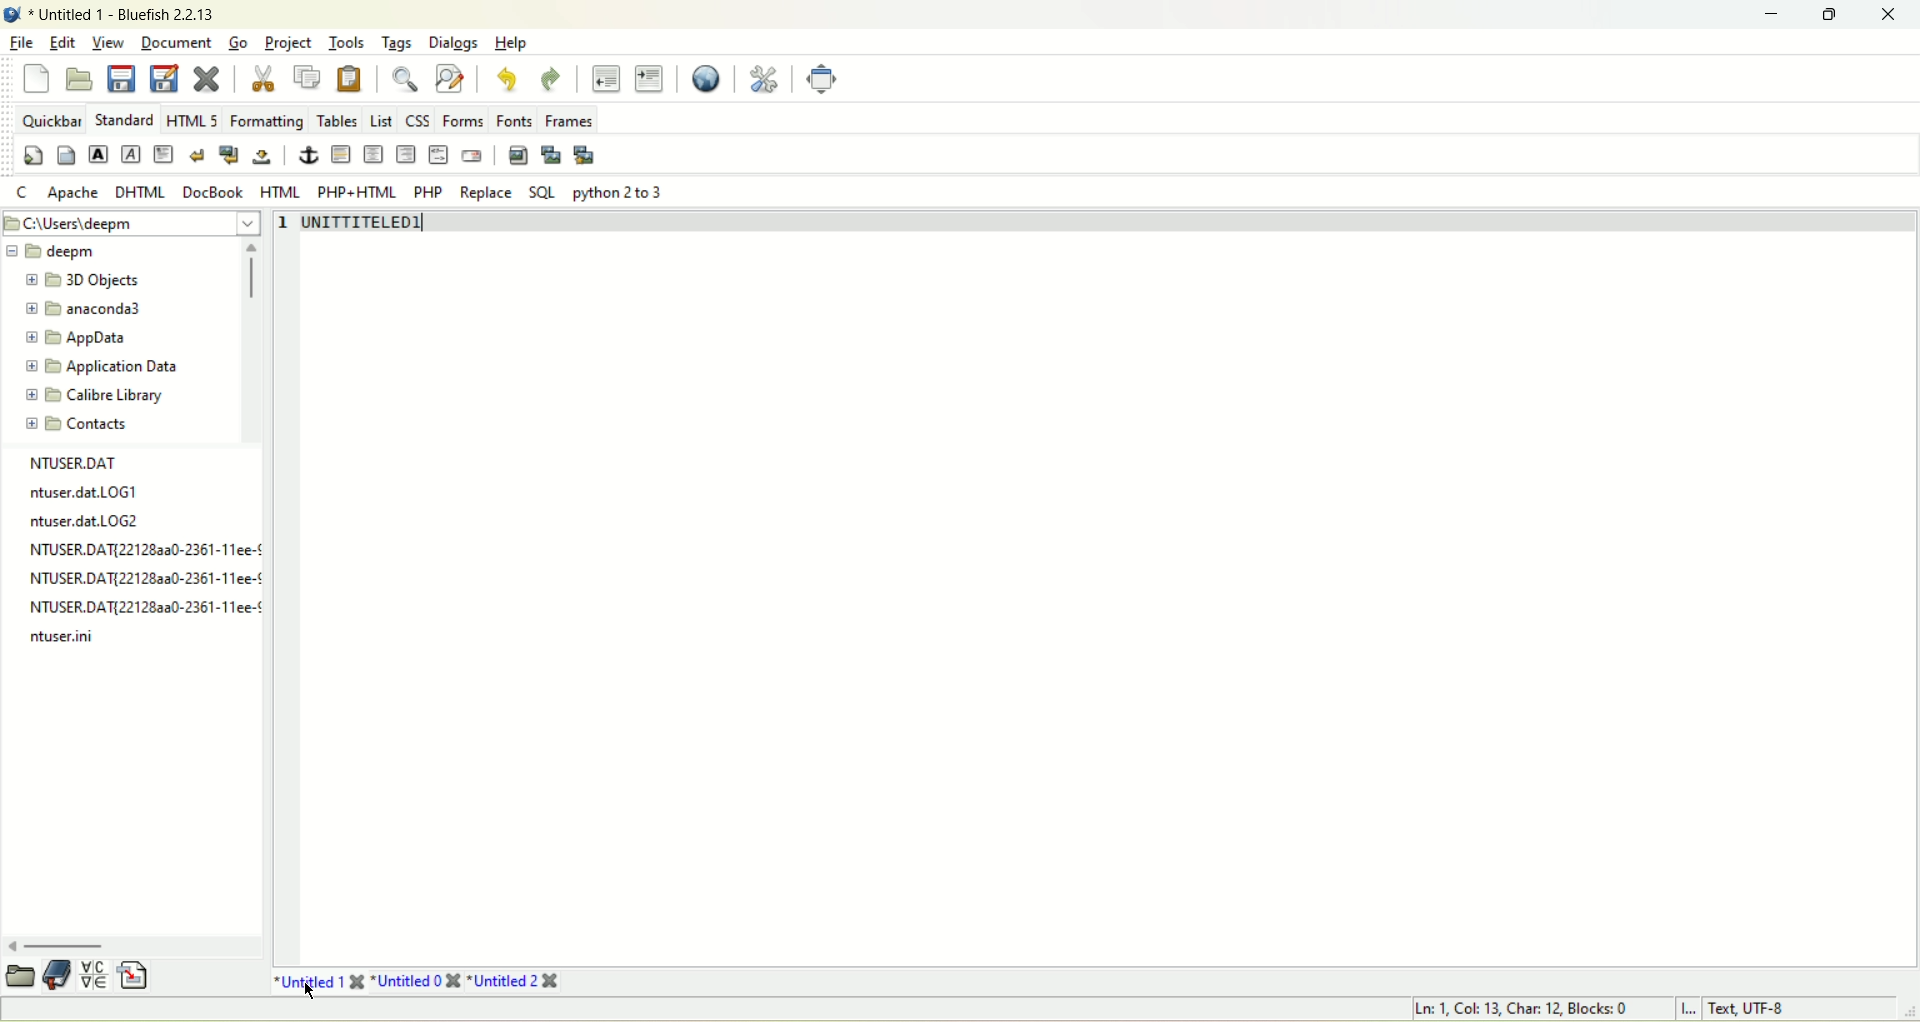 The height and width of the screenshot is (1022, 1920). I want to click on PHP+HTML, so click(354, 190).